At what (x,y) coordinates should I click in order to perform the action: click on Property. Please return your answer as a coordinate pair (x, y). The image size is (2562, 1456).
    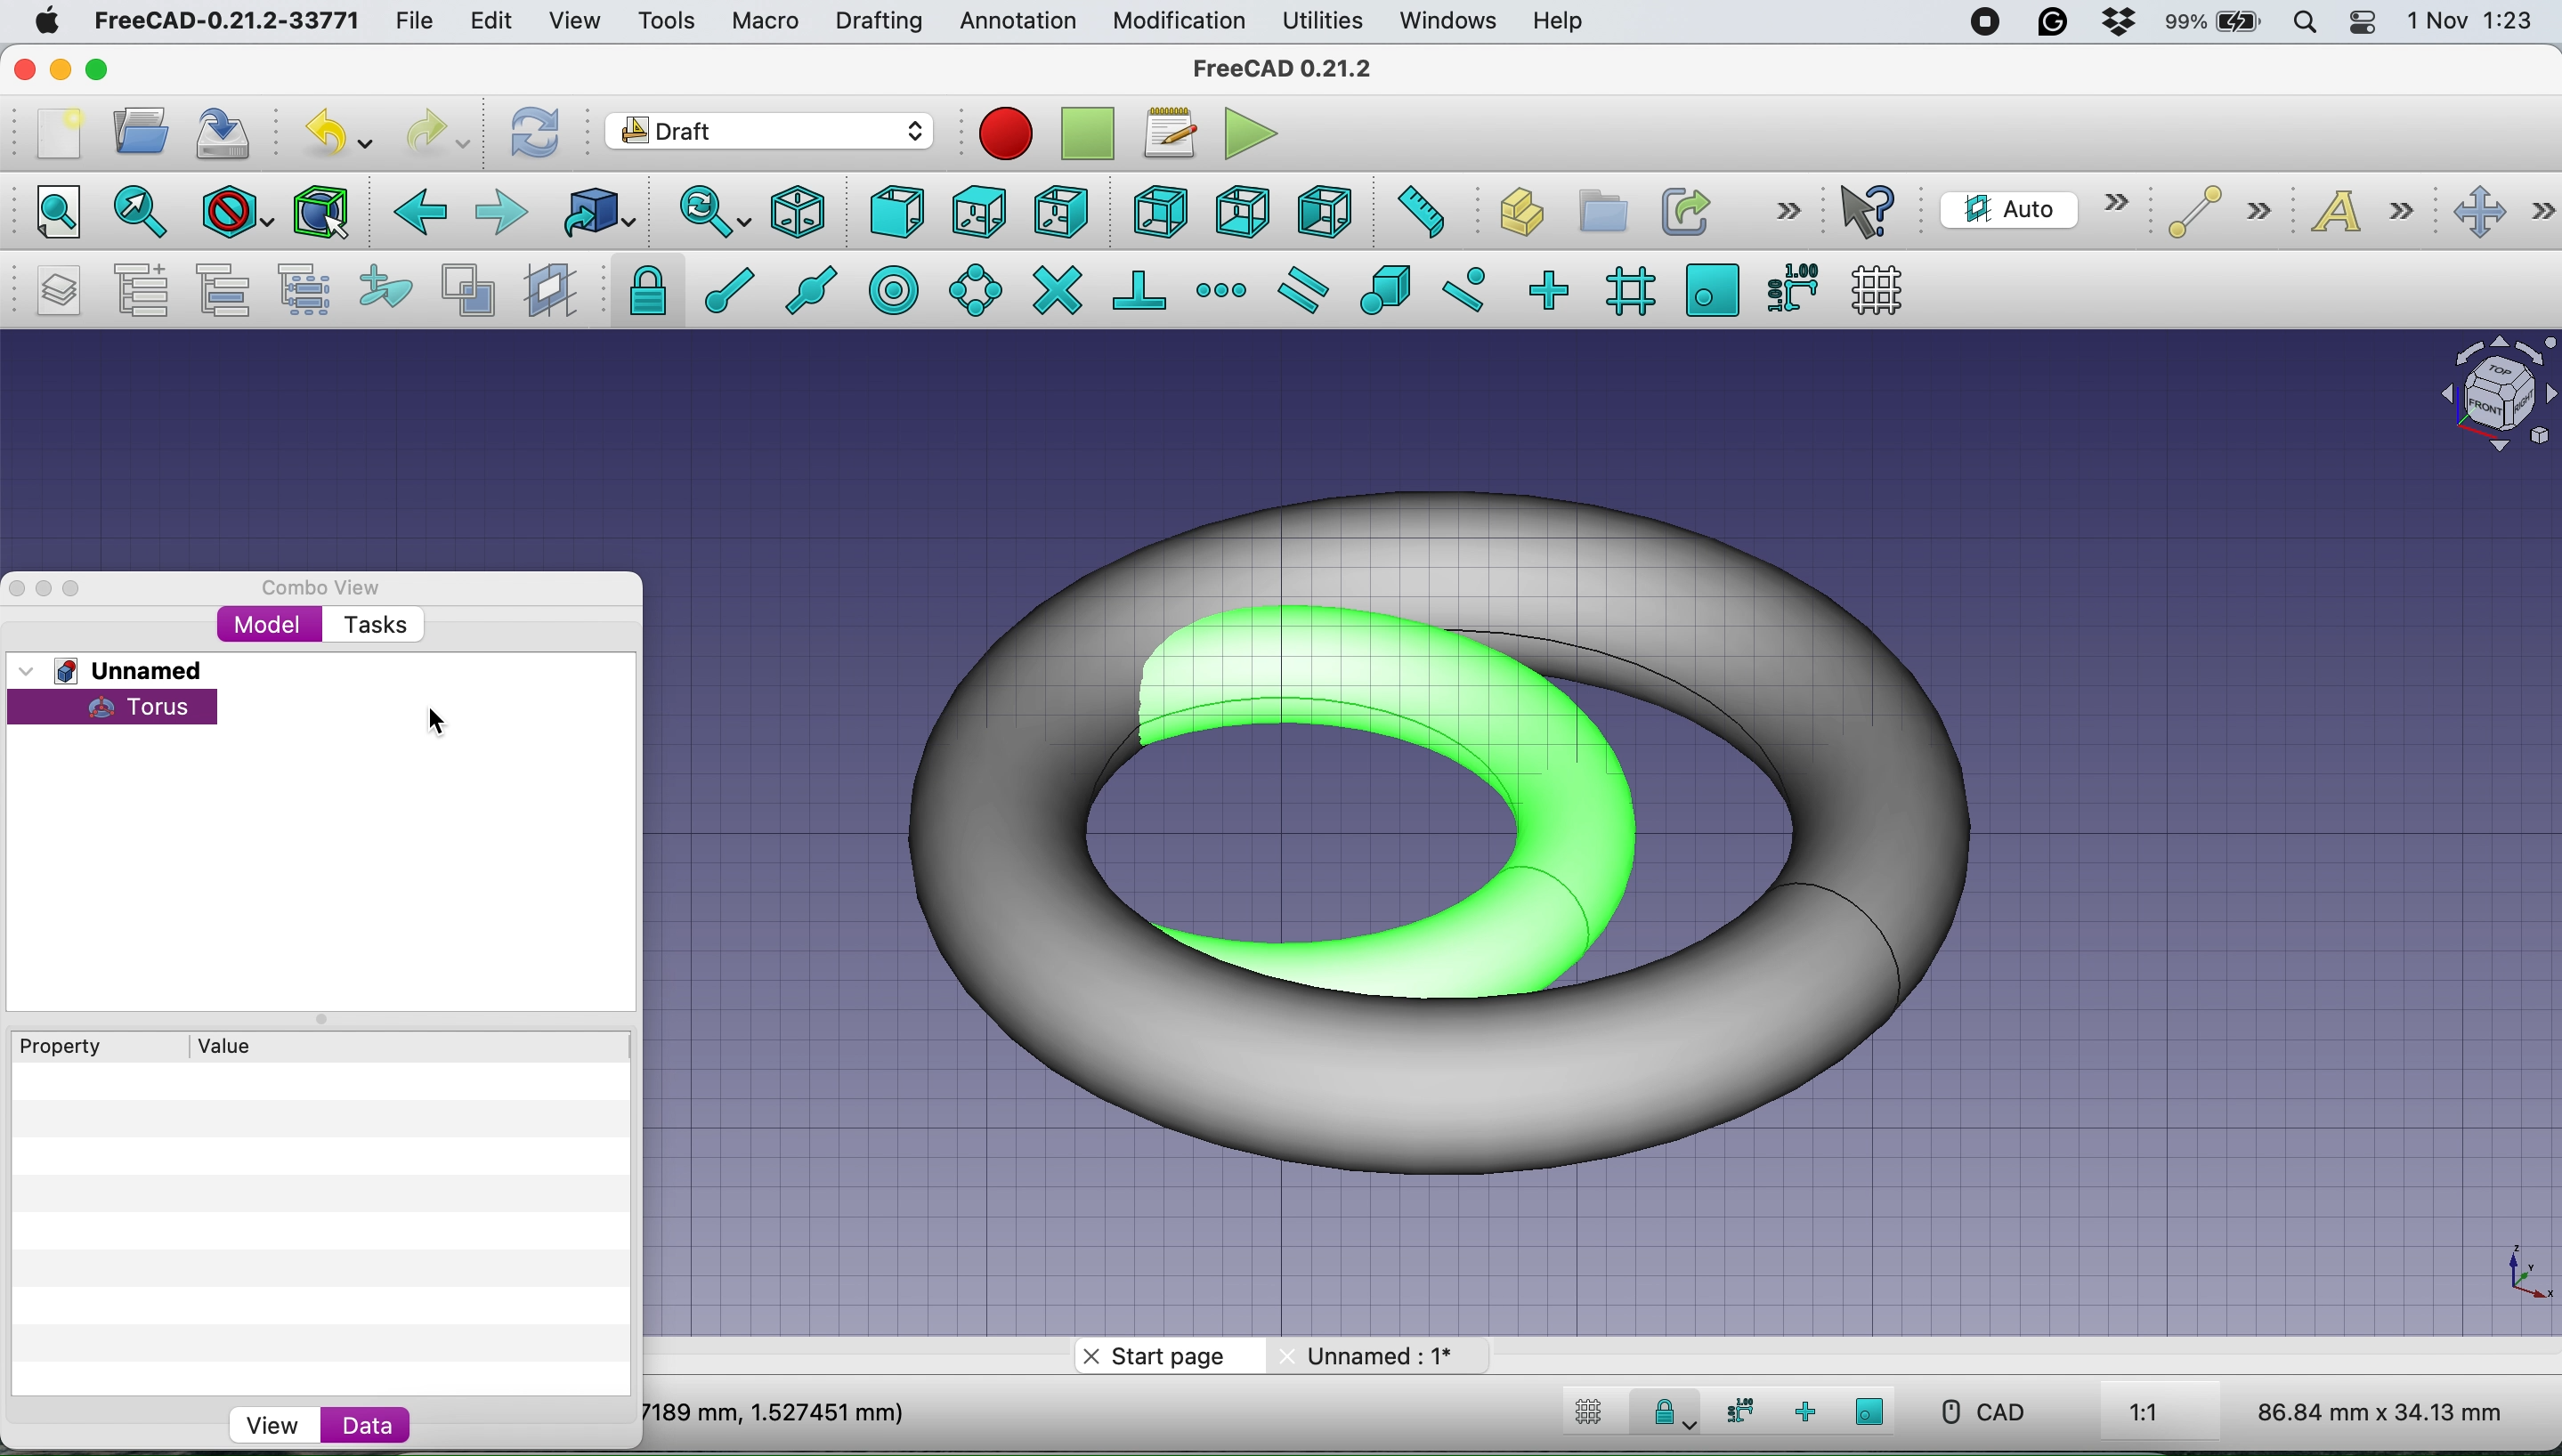
    Looking at the image, I should click on (97, 1044).